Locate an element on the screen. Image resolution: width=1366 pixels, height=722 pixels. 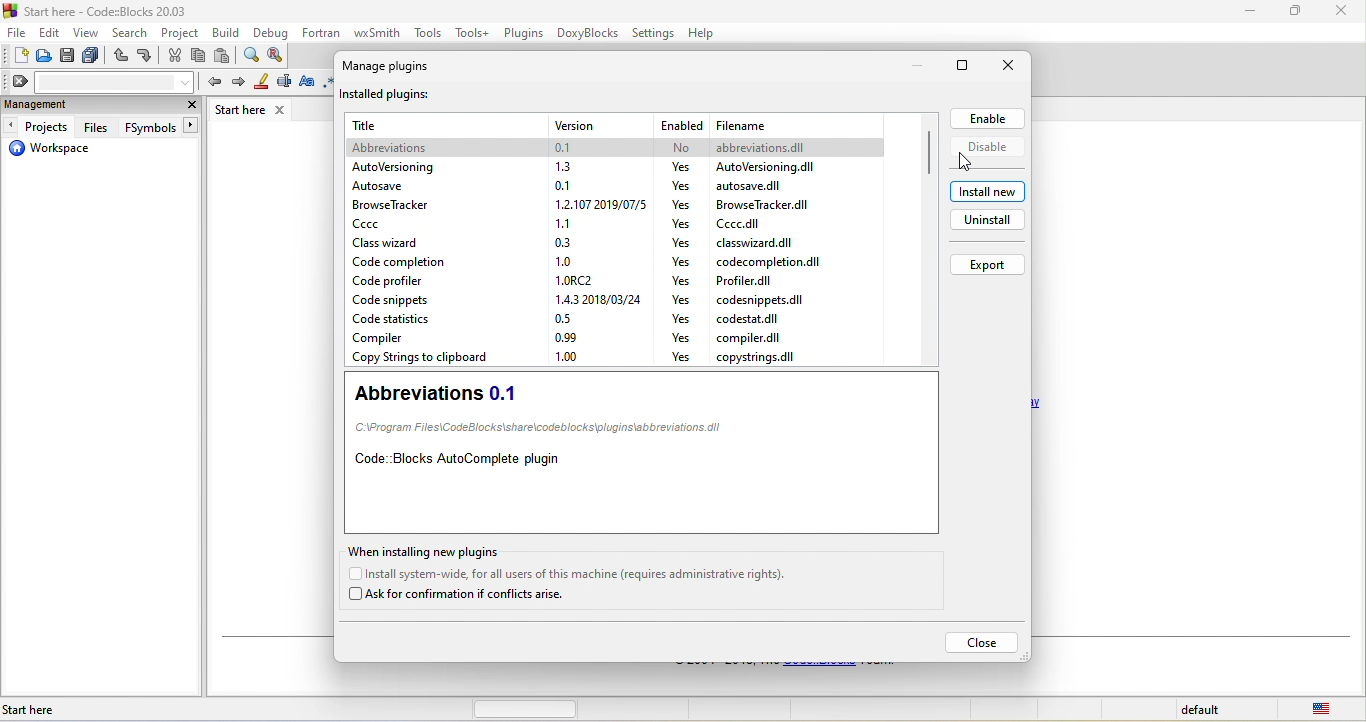
title is located at coordinates (432, 126).